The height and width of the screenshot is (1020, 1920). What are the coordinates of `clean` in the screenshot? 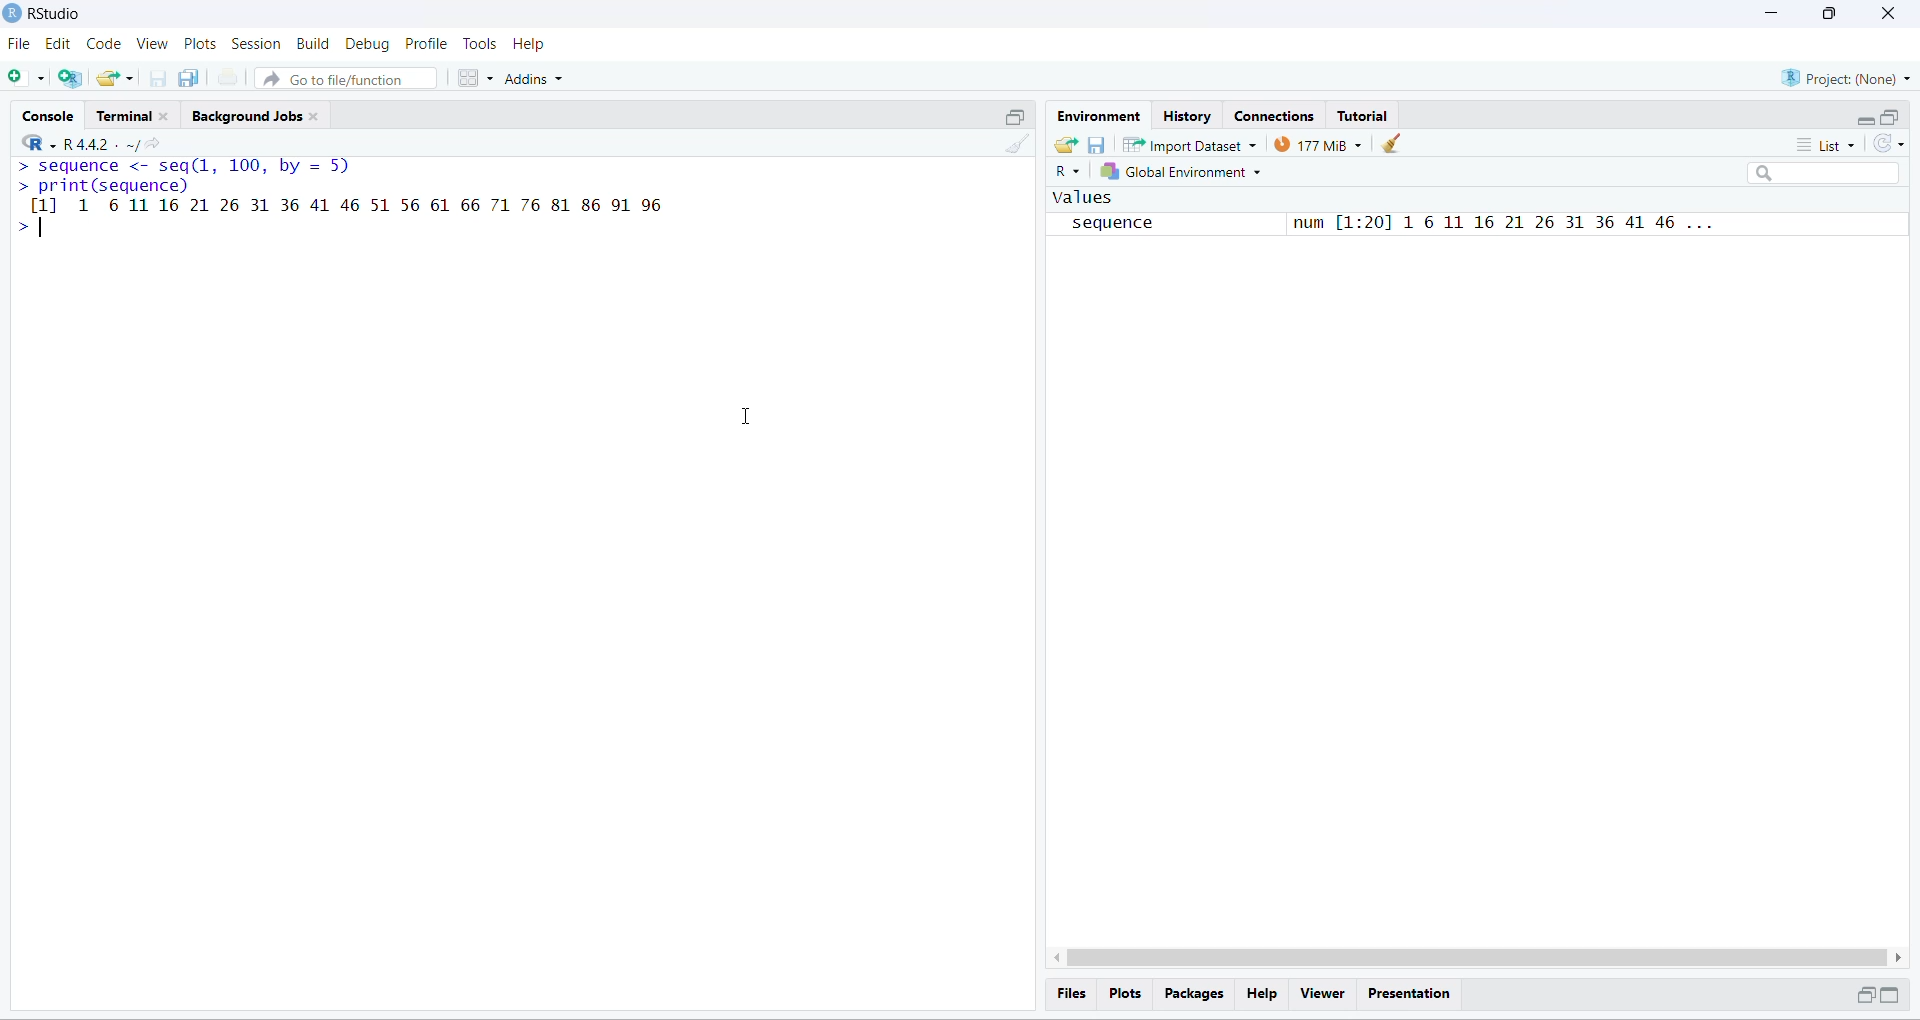 It's located at (1390, 144).